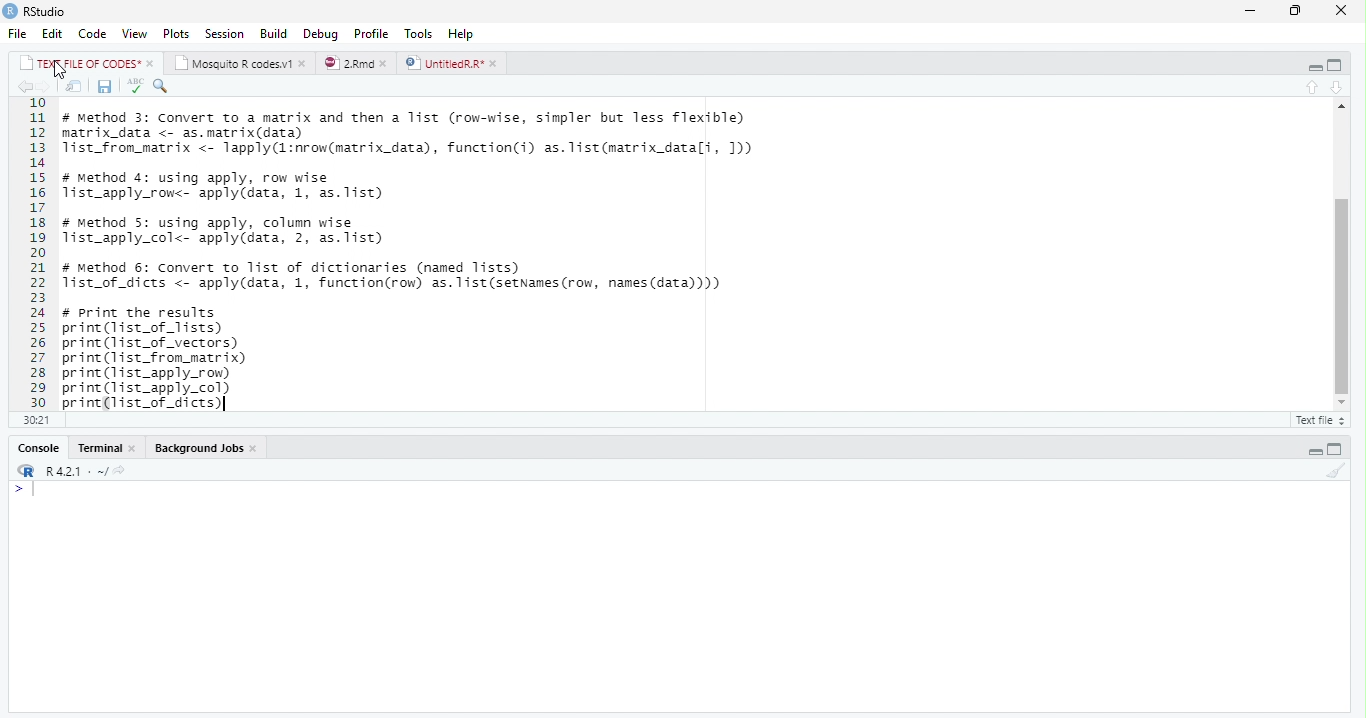 The height and width of the screenshot is (718, 1366). What do you see at coordinates (321, 33) in the screenshot?
I see `Debug` at bounding box center [321, 33].